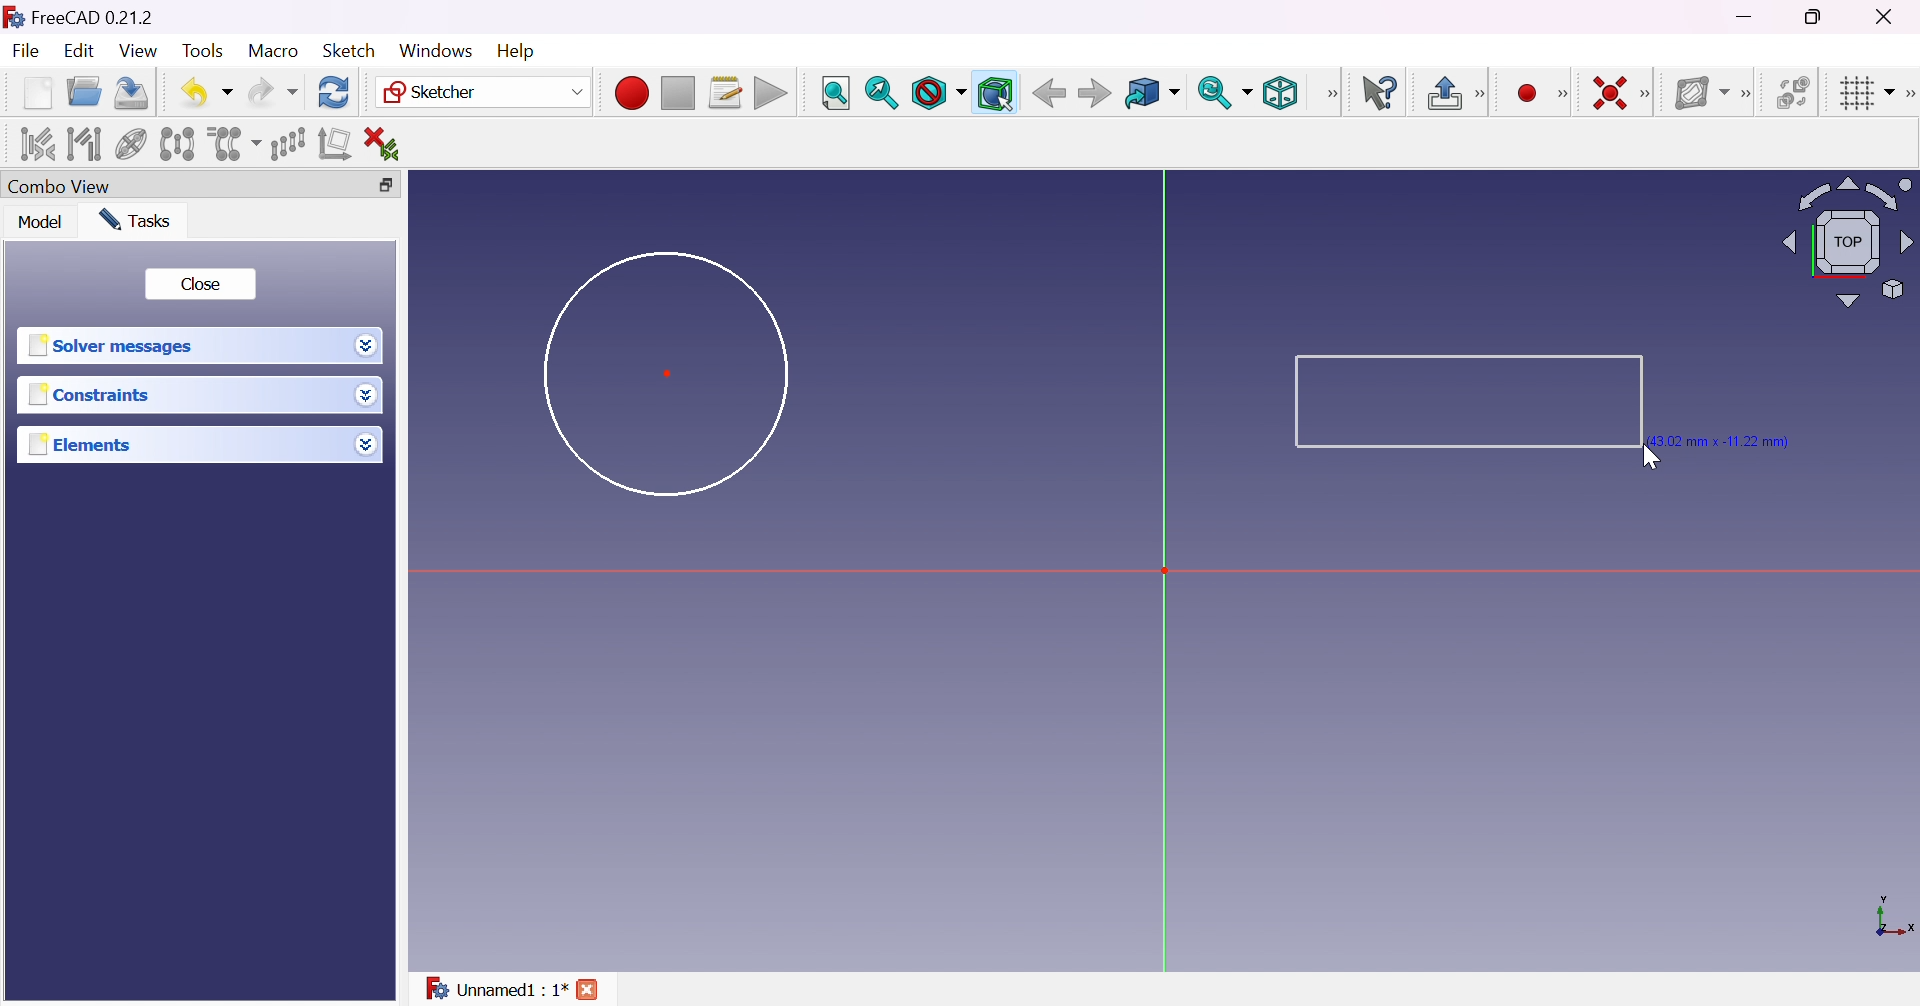 The width and height of the screenshot is (1920, 1006). I want to click on Open..., so click(83, 93).